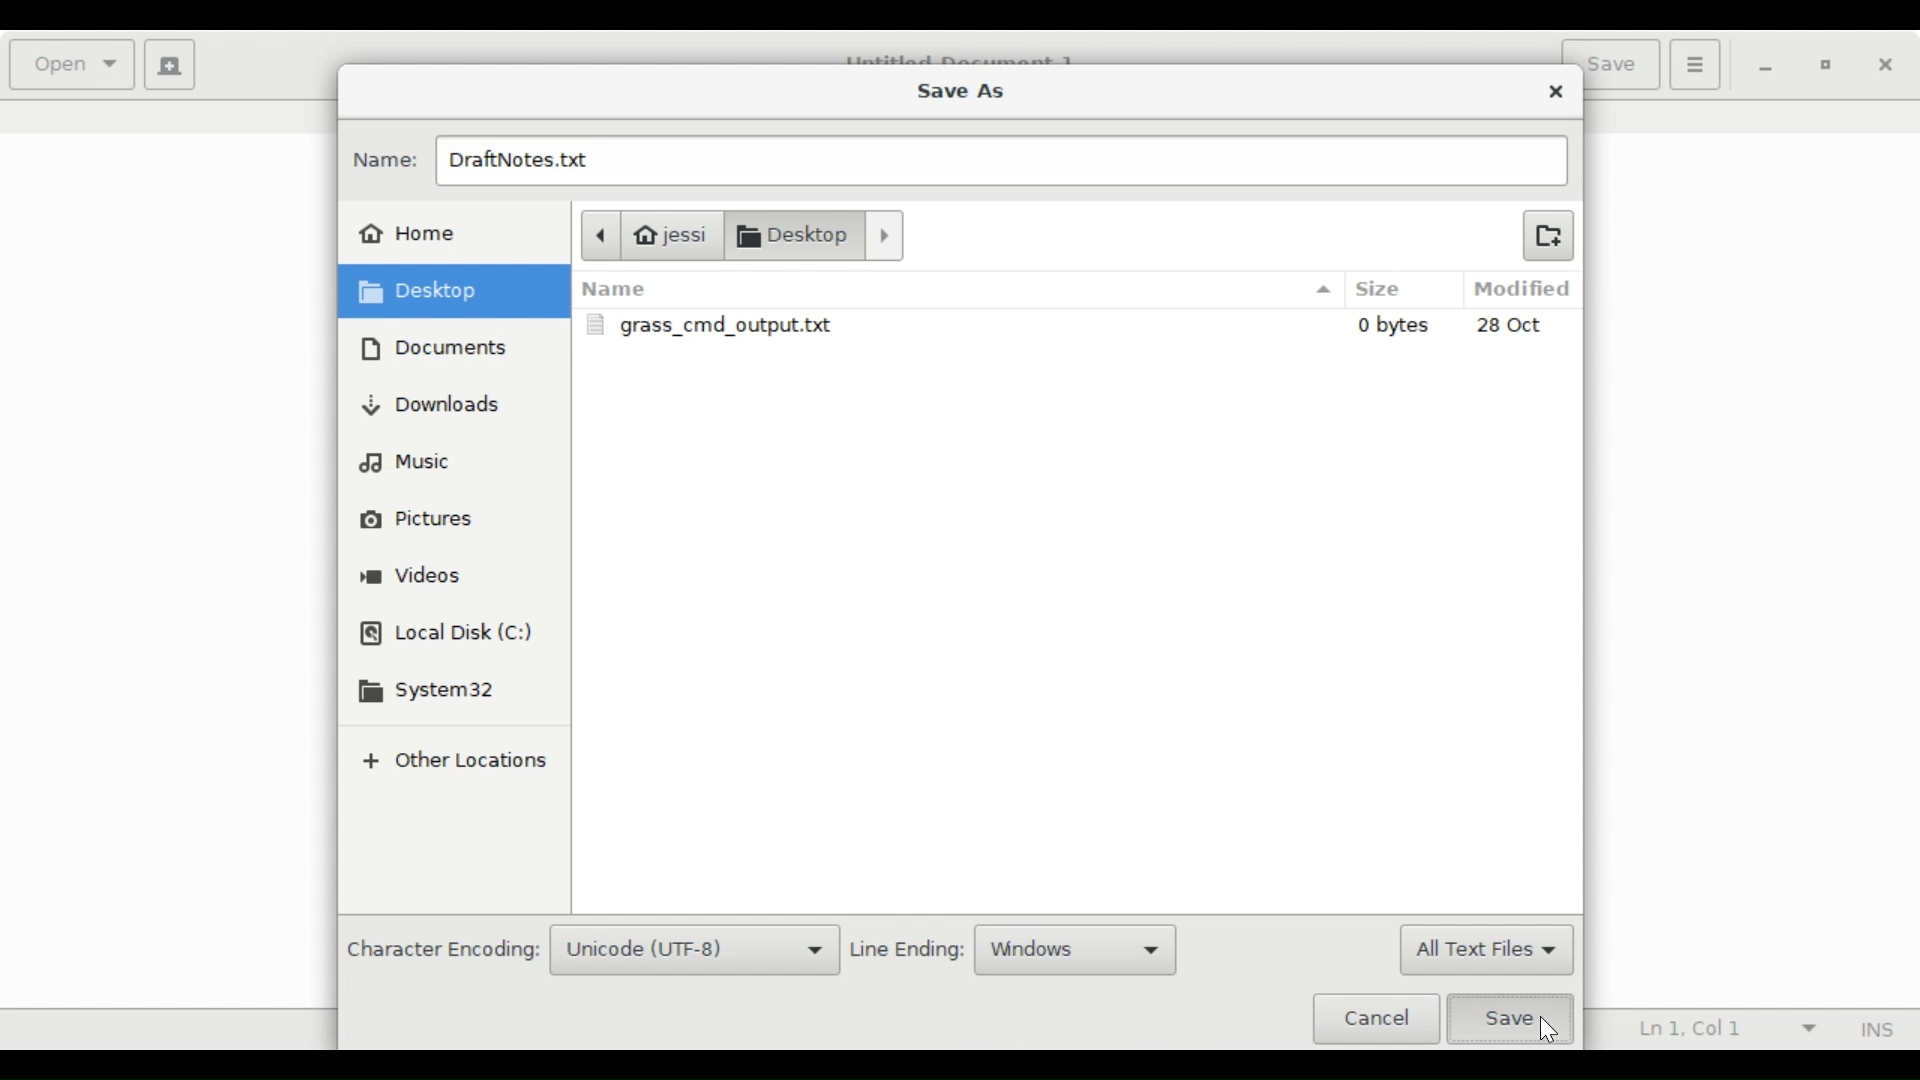 The height and width of the screenshot is (1080, 1920). I want to click on Cancel, so click(1375, 1017).